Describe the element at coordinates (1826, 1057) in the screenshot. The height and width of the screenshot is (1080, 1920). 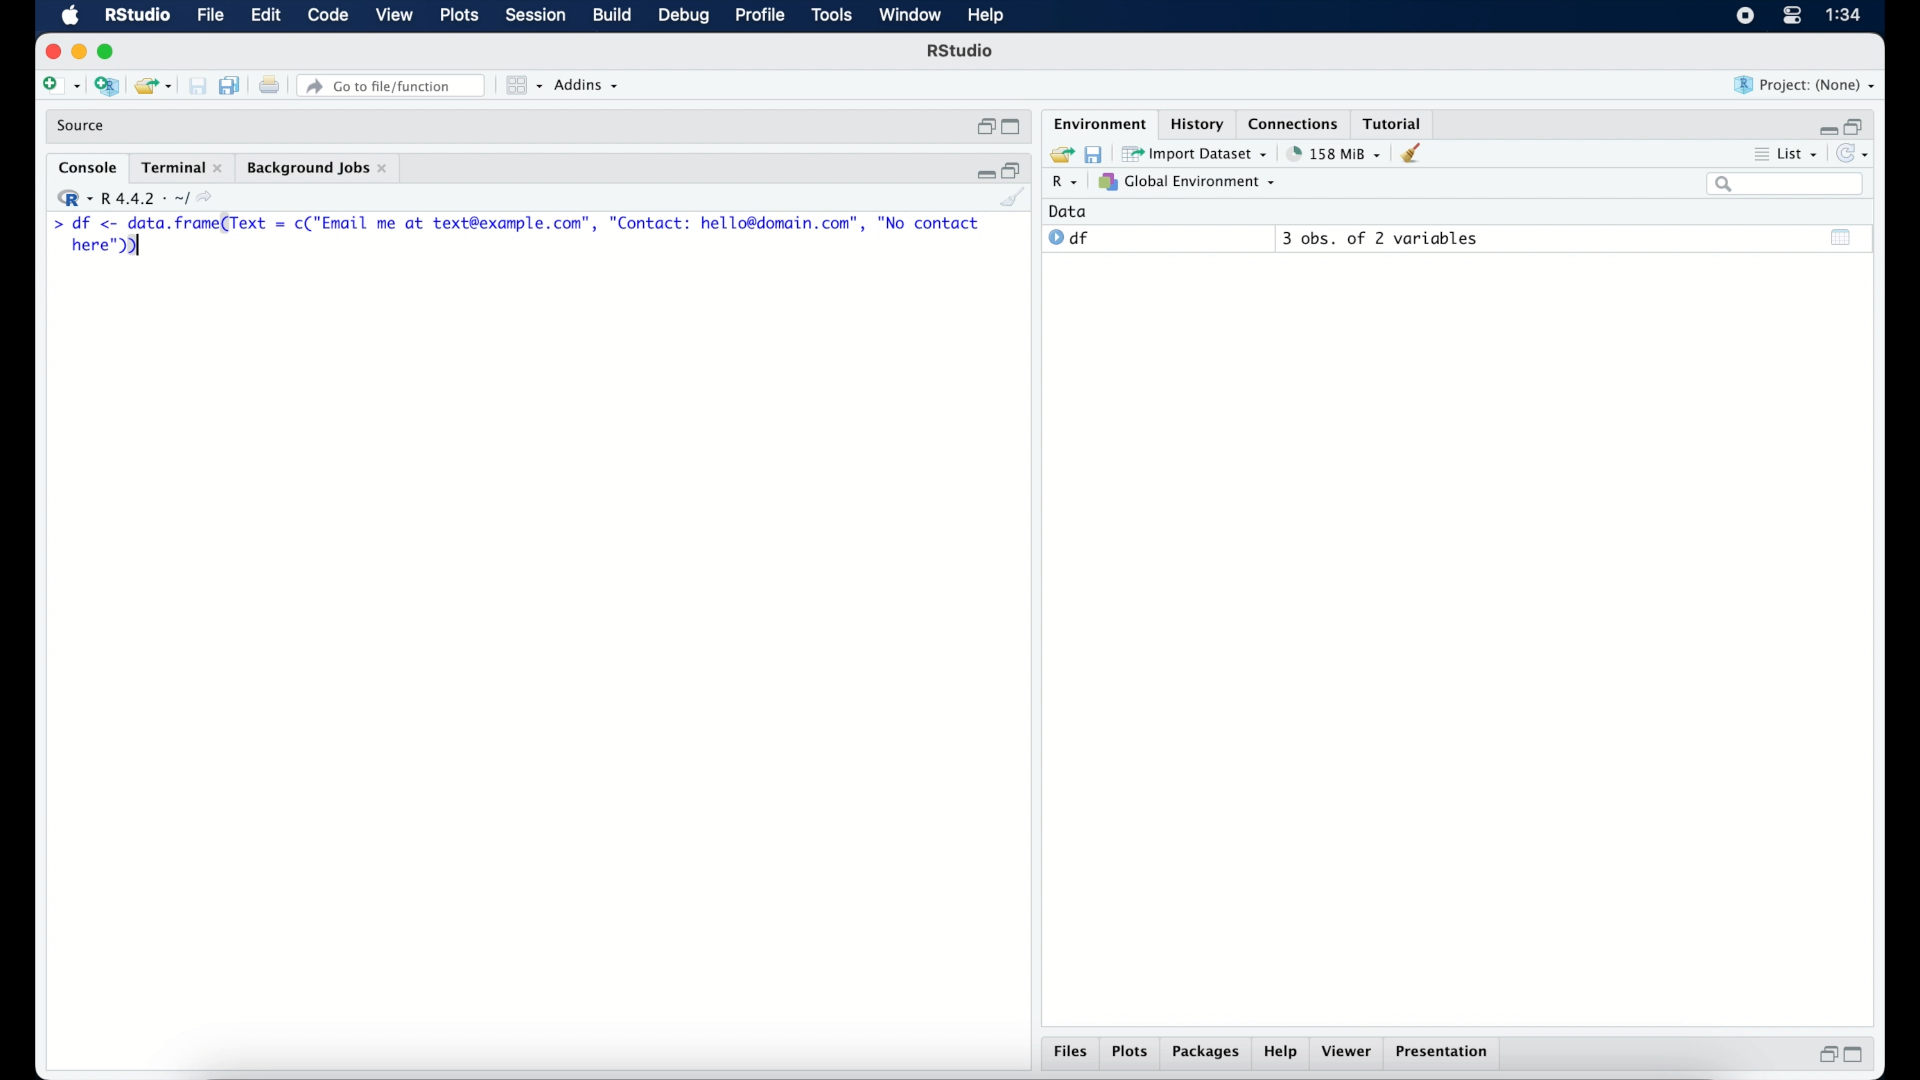
I see `restore down` at that location.